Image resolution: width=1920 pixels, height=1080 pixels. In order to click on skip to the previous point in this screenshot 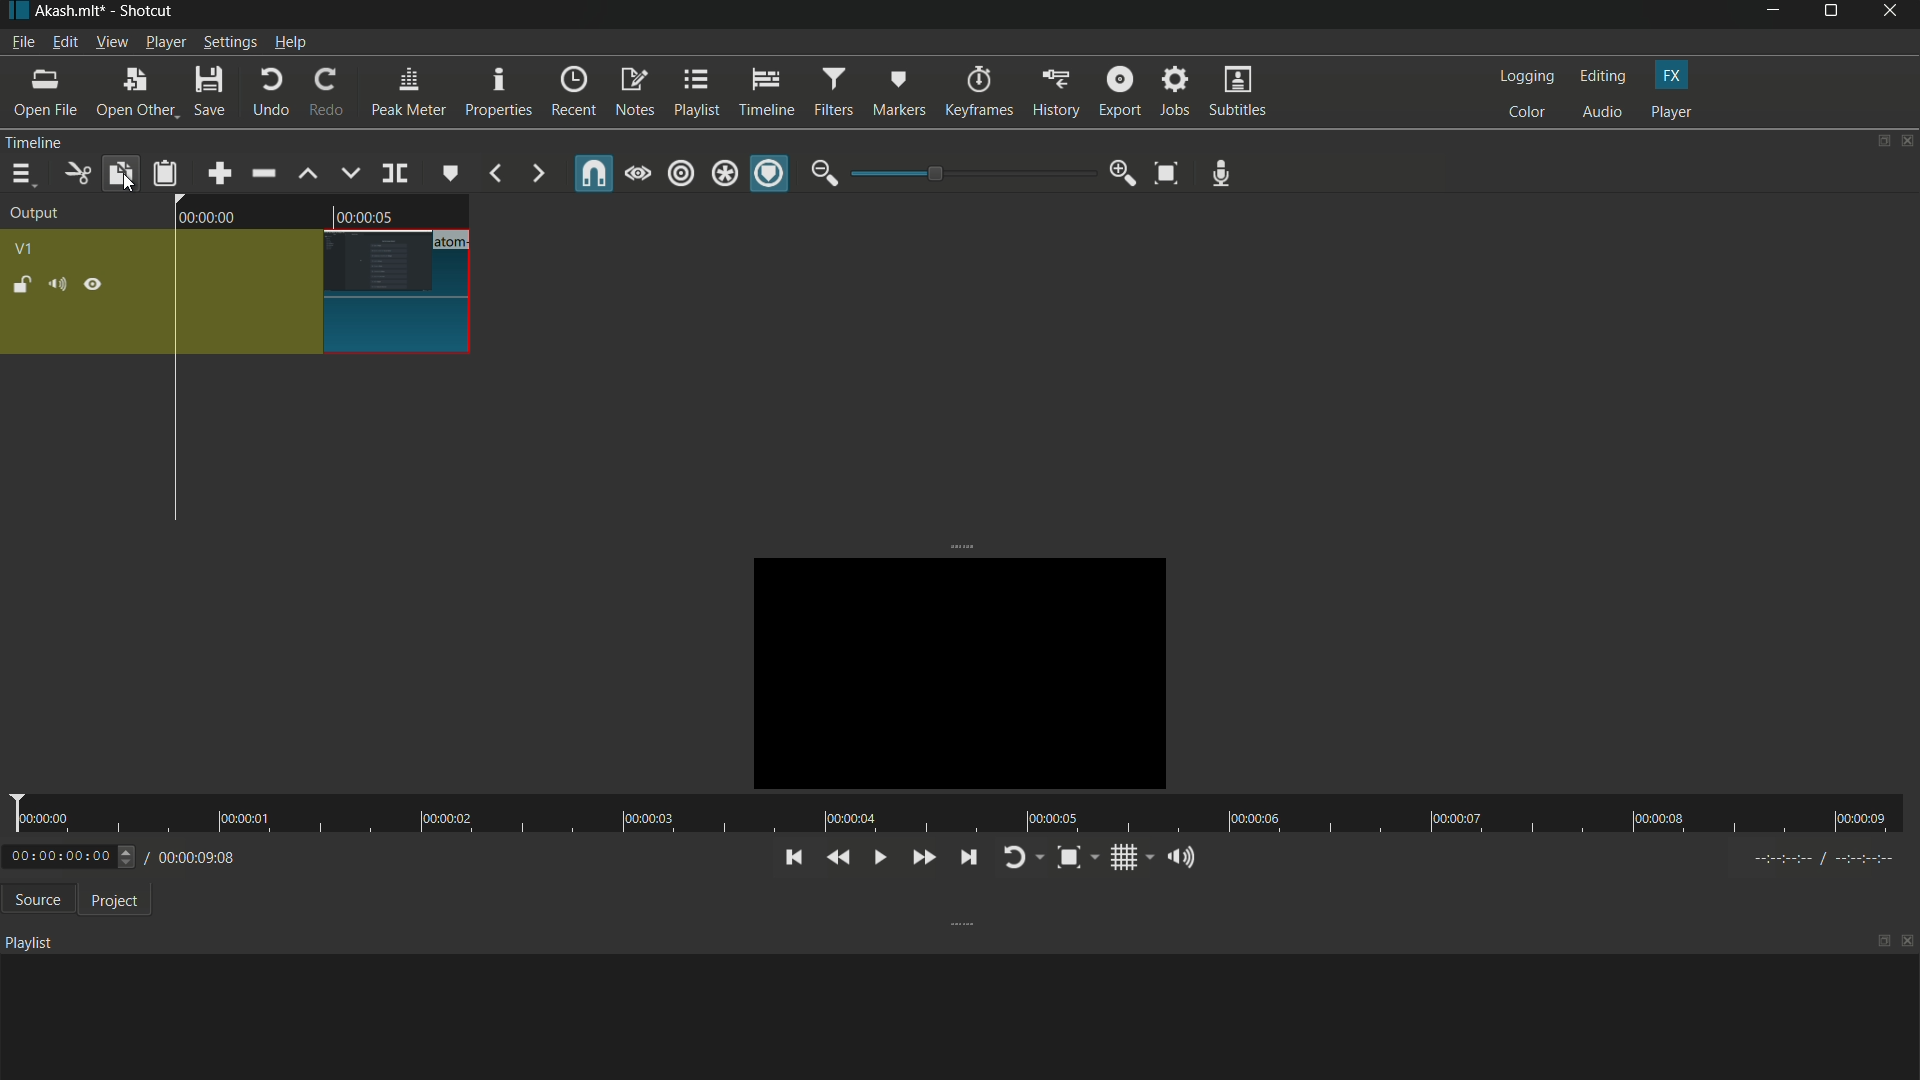, I will do `click(791, 858)`.